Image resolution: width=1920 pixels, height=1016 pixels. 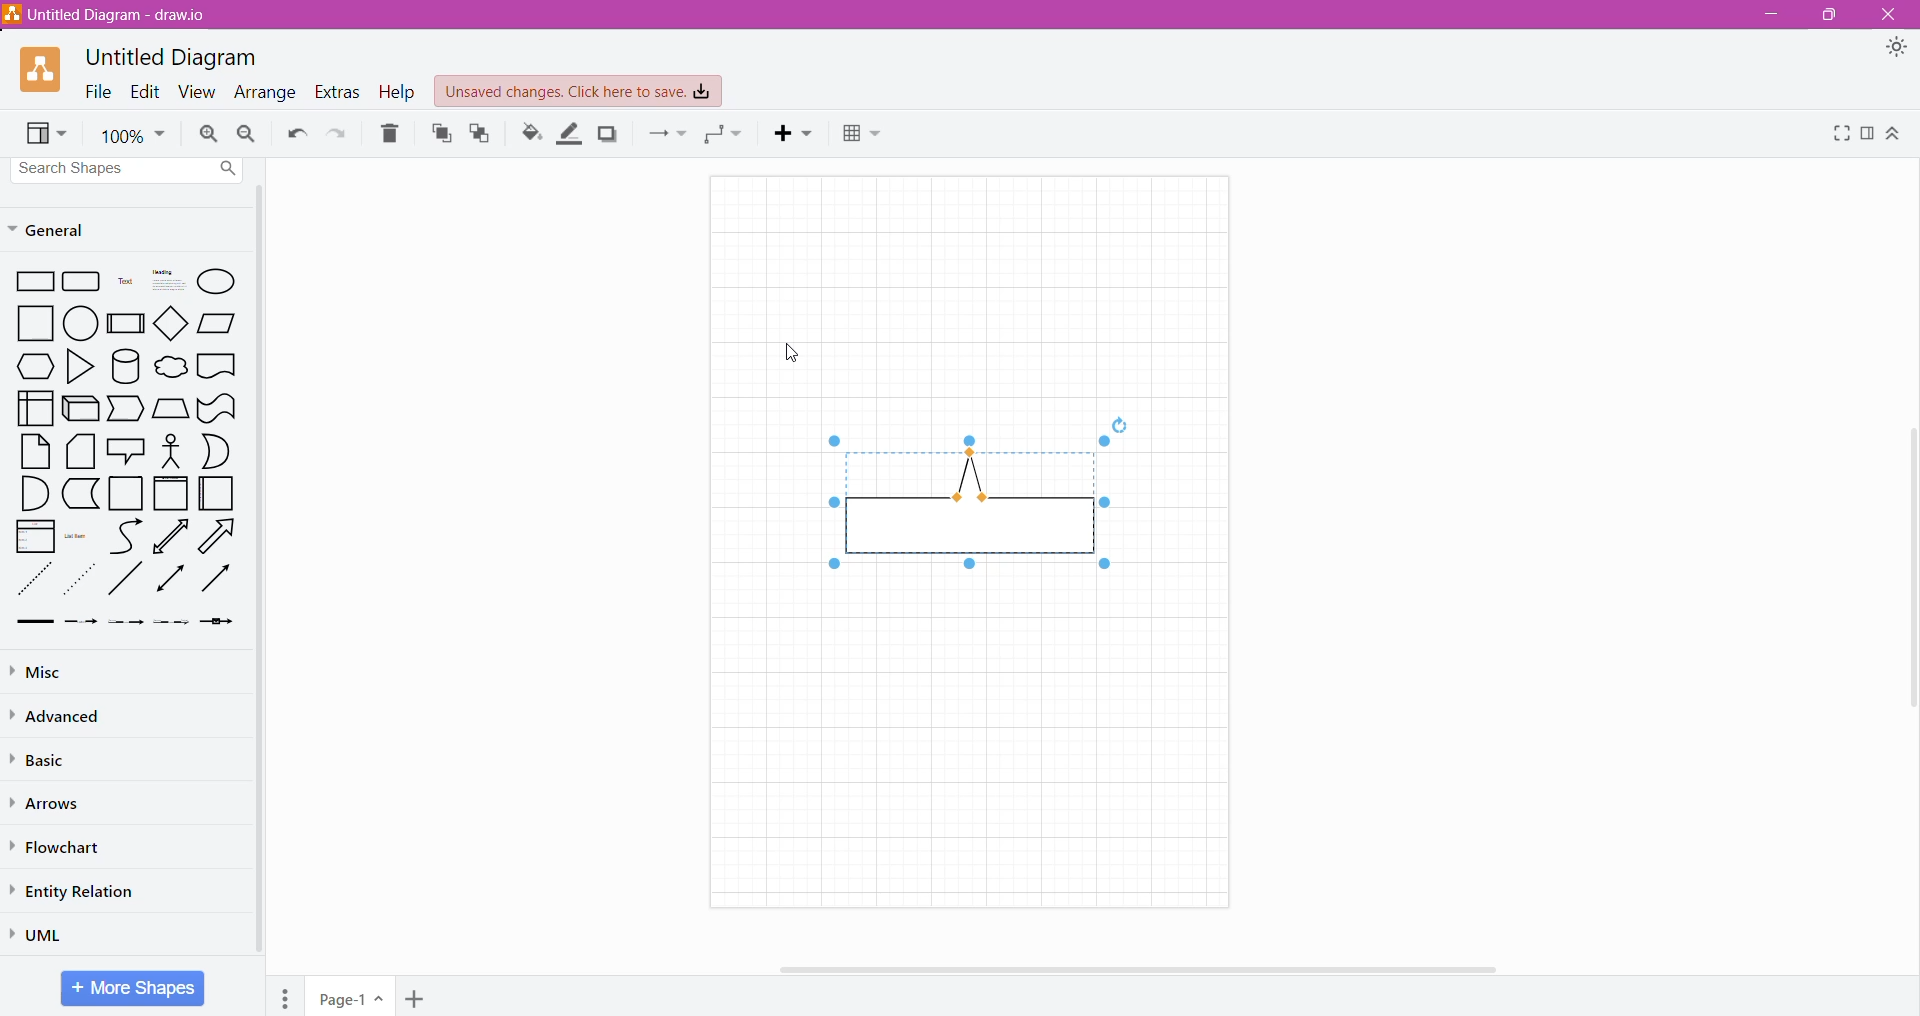 I want to click on Stacked Papers, so click(x=81, y=452).